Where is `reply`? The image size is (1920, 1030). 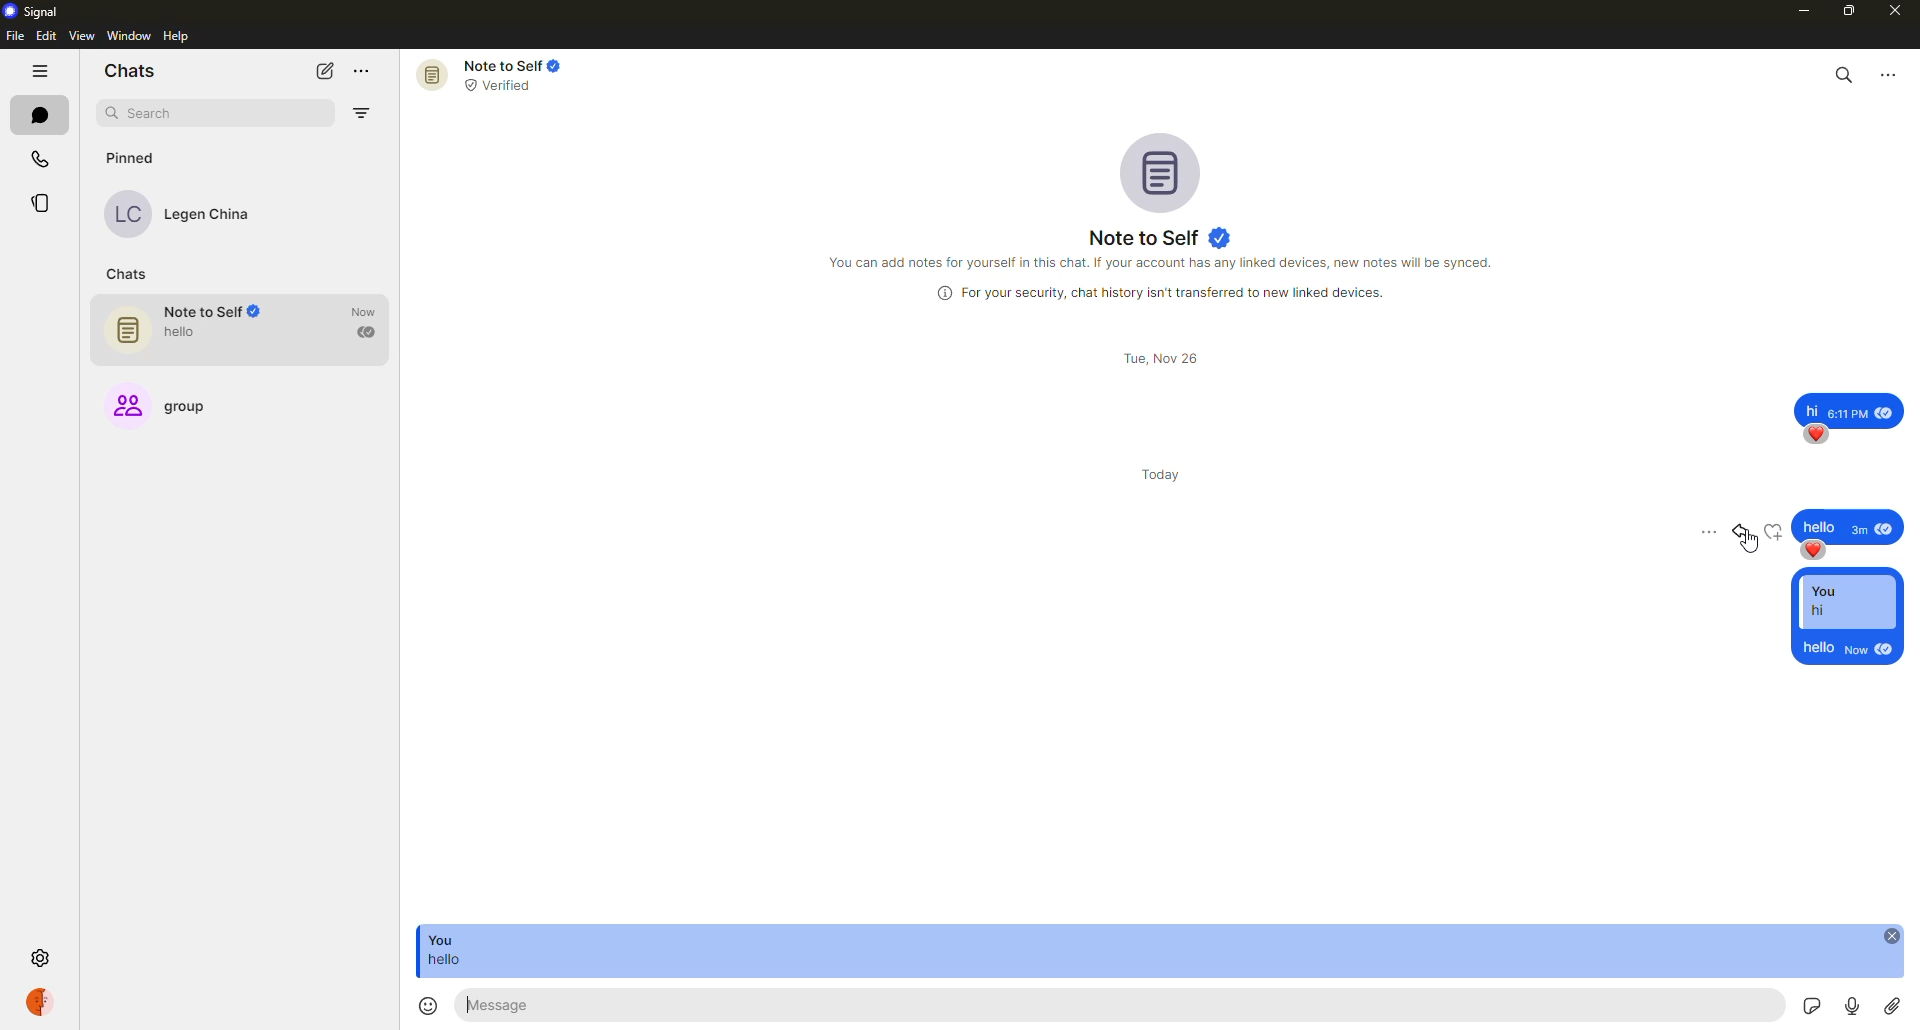 reply is located at coordinates (1845, 615).